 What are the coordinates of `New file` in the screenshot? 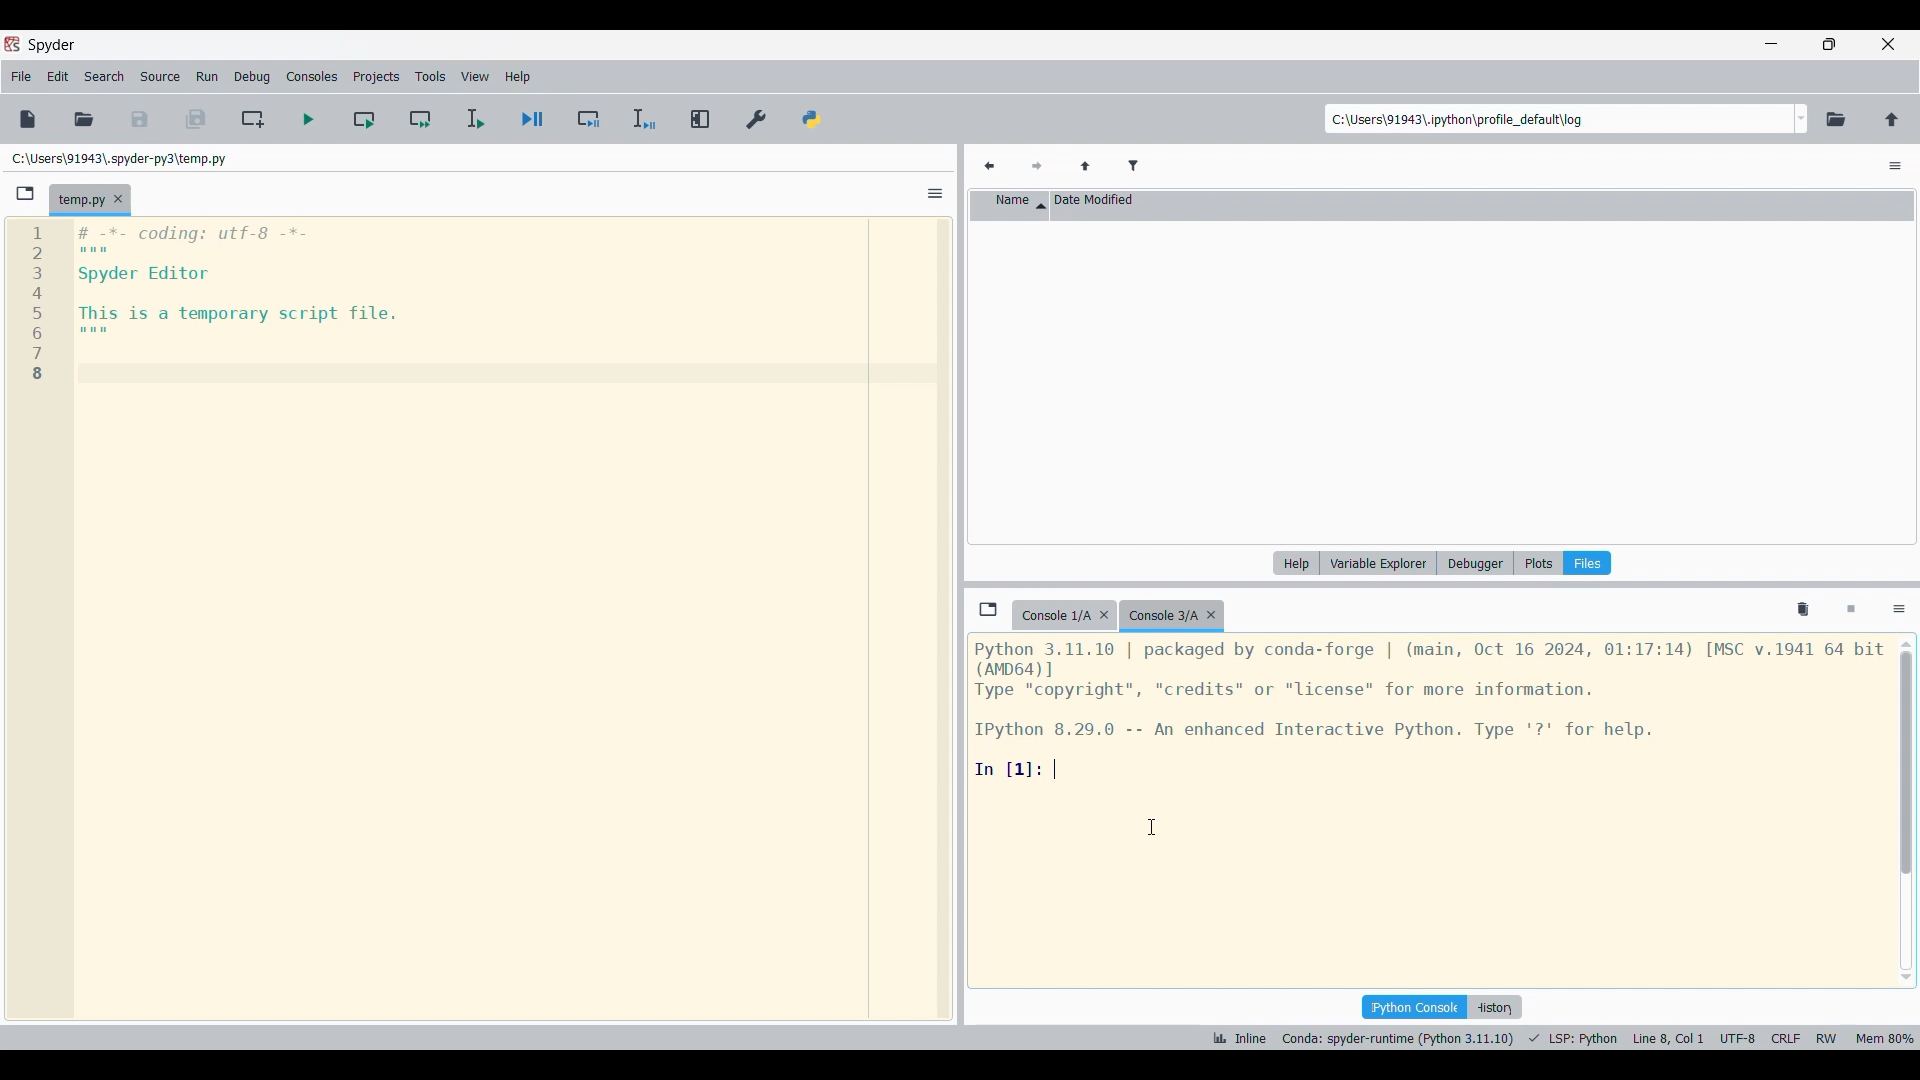 It's located at (28, 119).